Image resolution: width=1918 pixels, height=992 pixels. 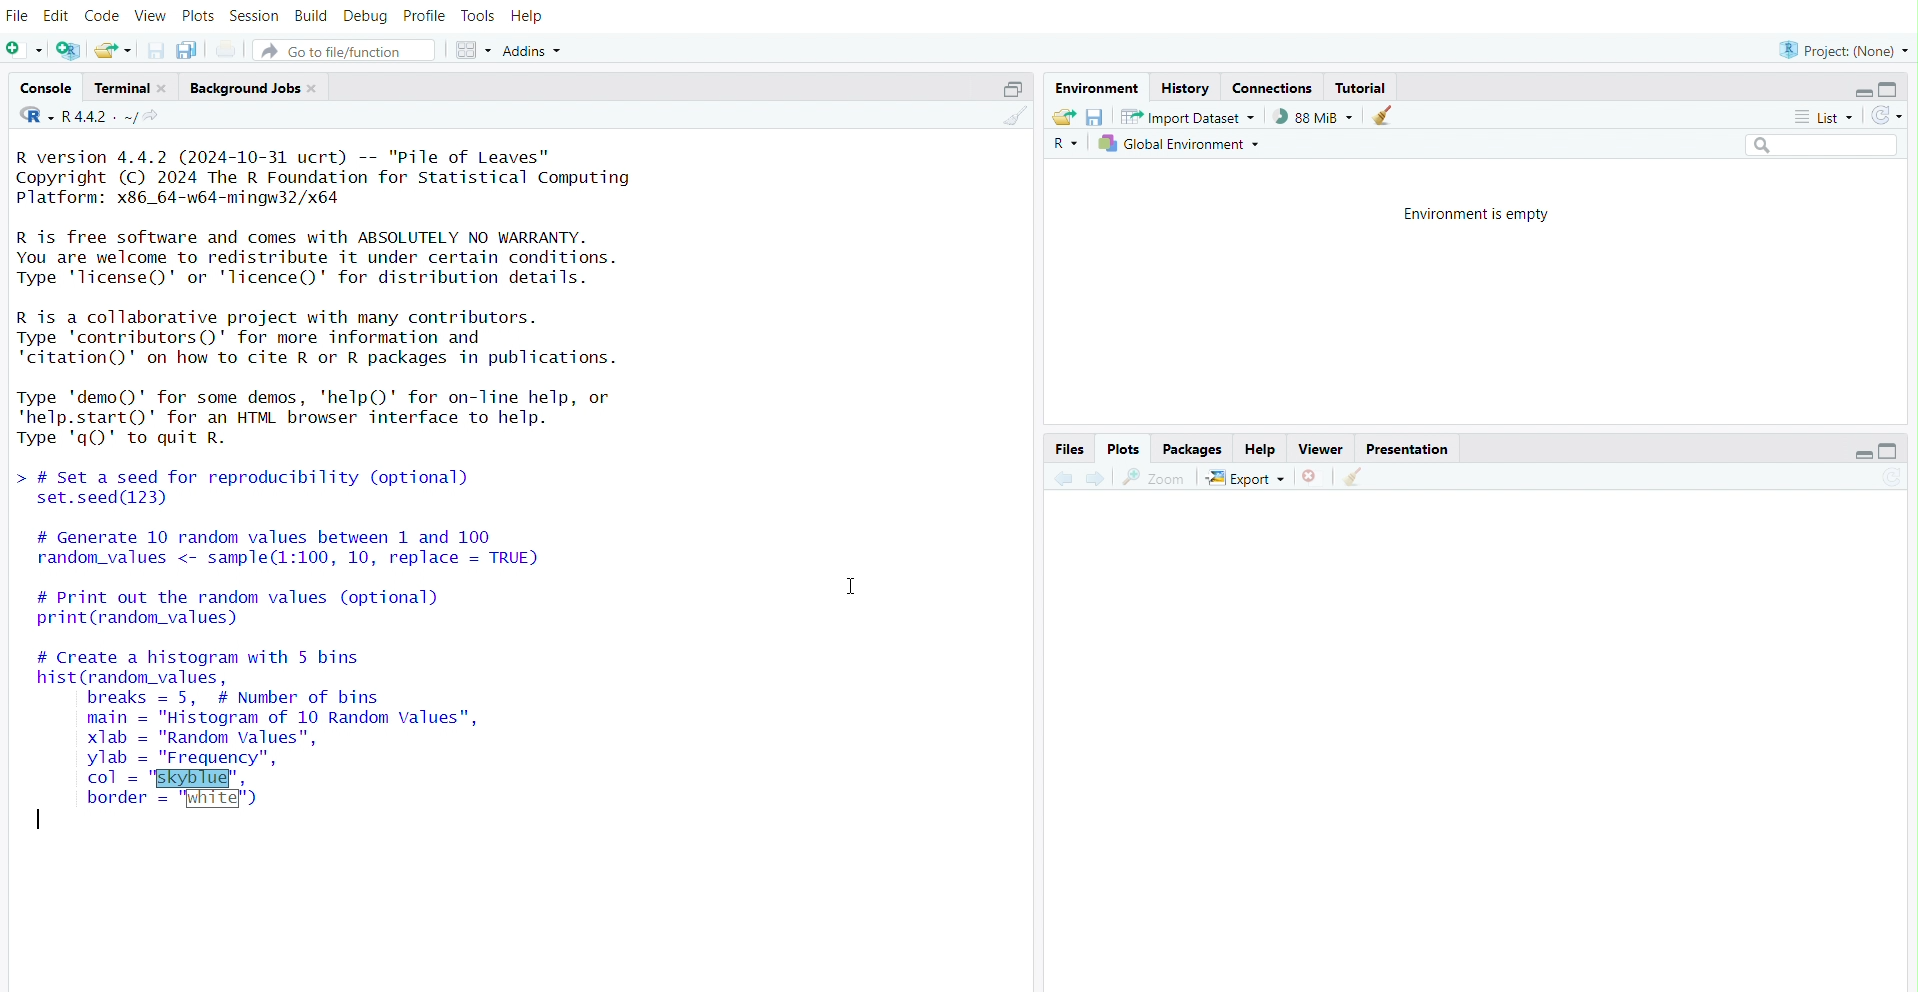 I want to click on terminal, so click(x=117, y=86).